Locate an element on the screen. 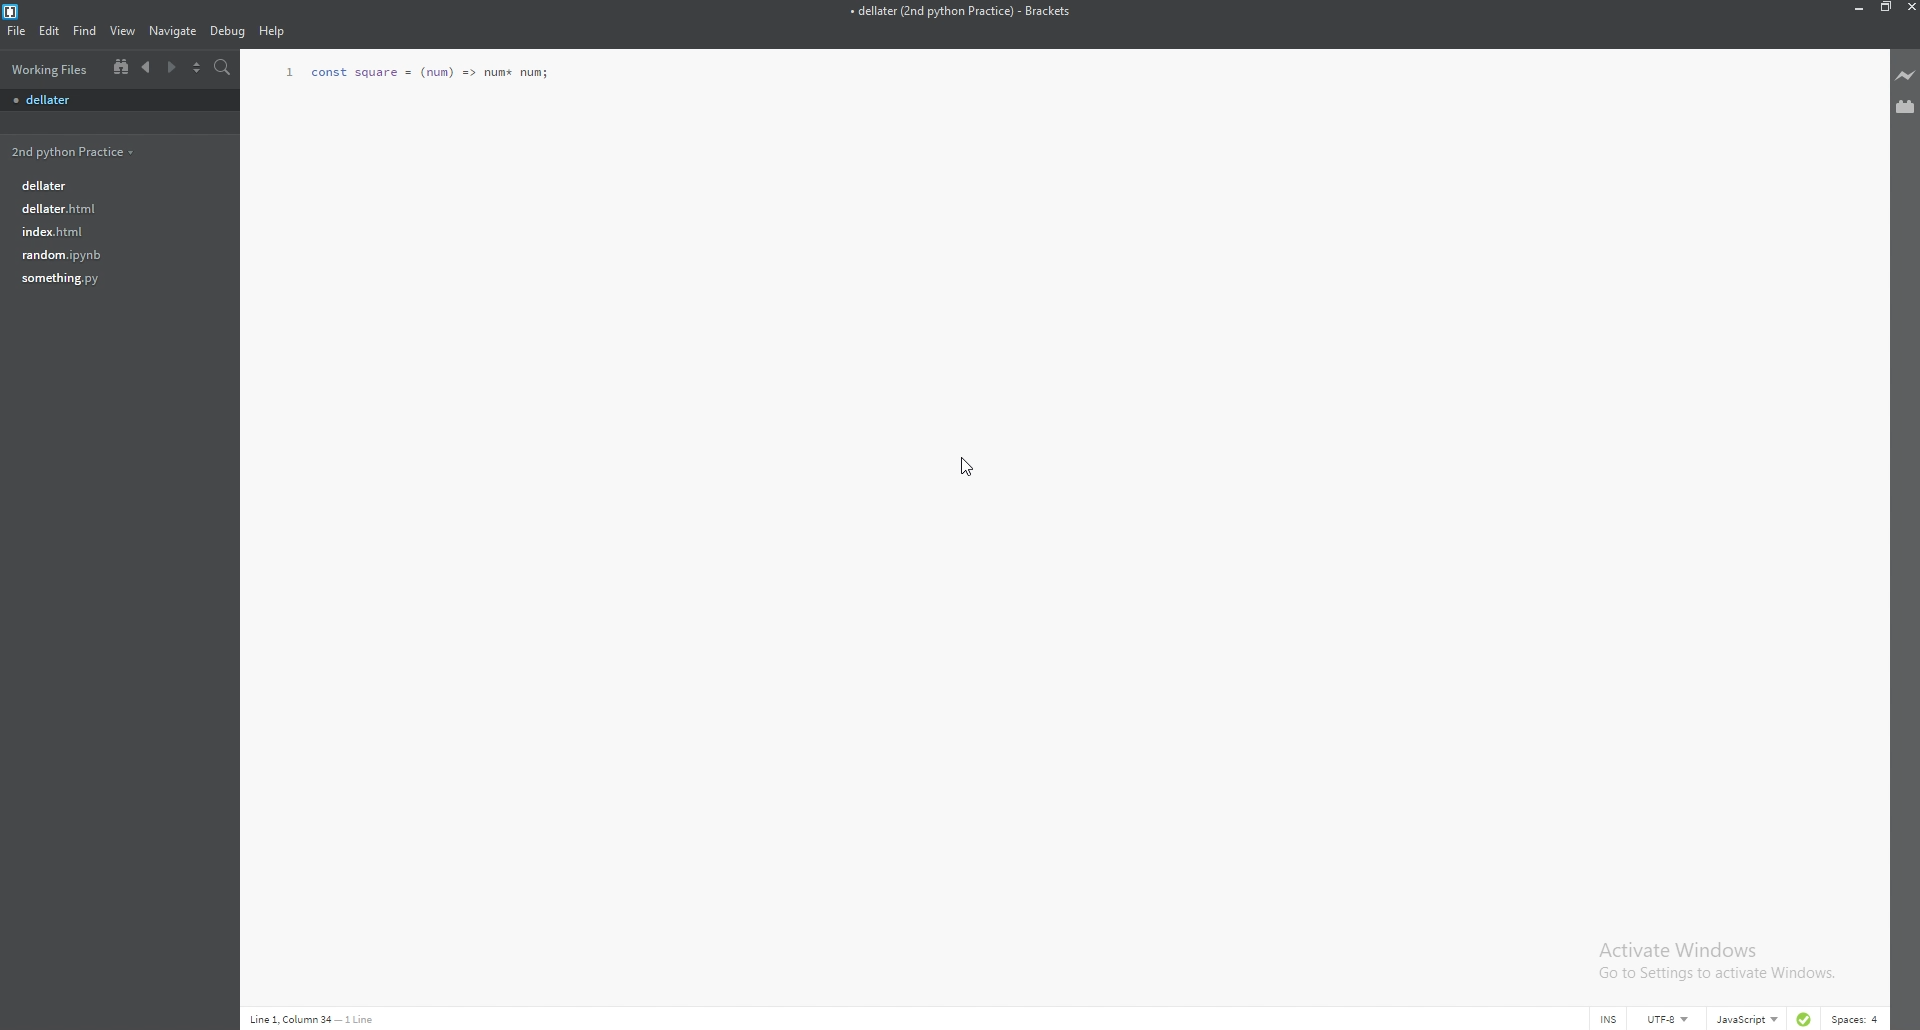 This screenshot has width=1920, height=1030. encoding is located at coordinates (1668, 1021).